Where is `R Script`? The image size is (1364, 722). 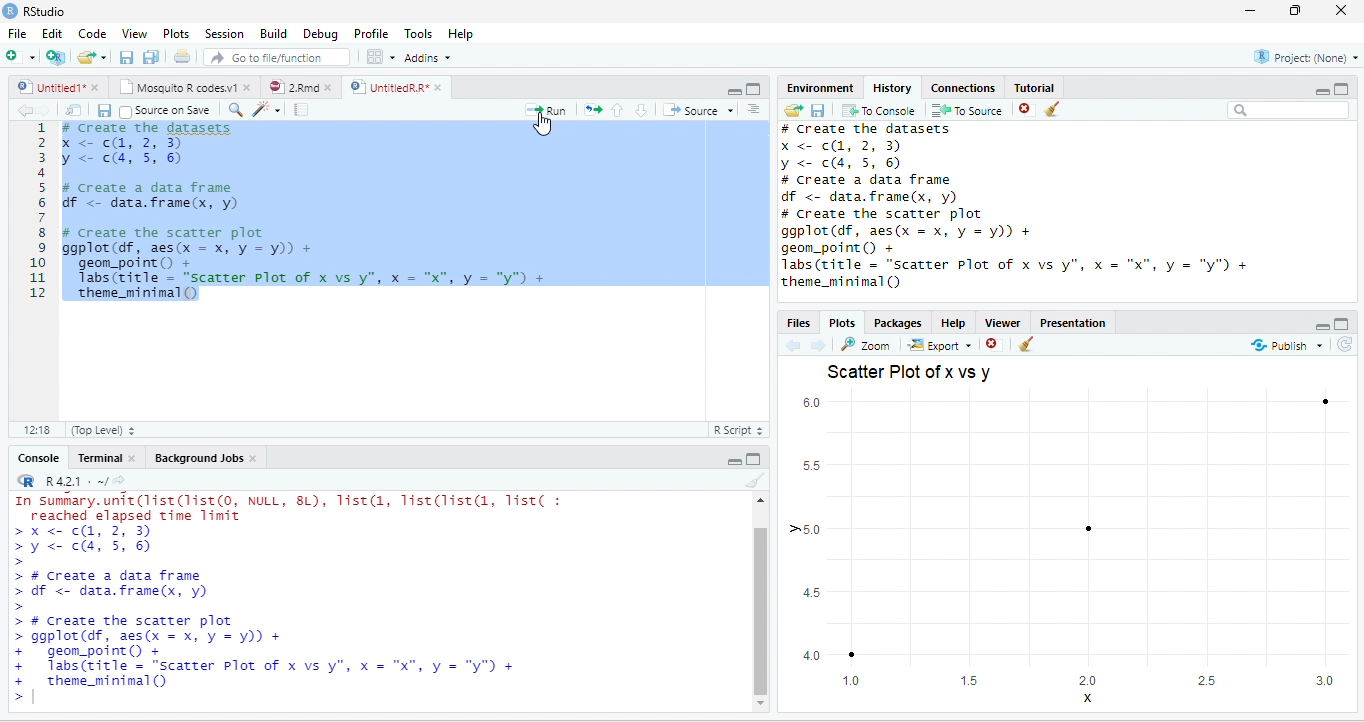
R Script is located at coordinates (740, 430).